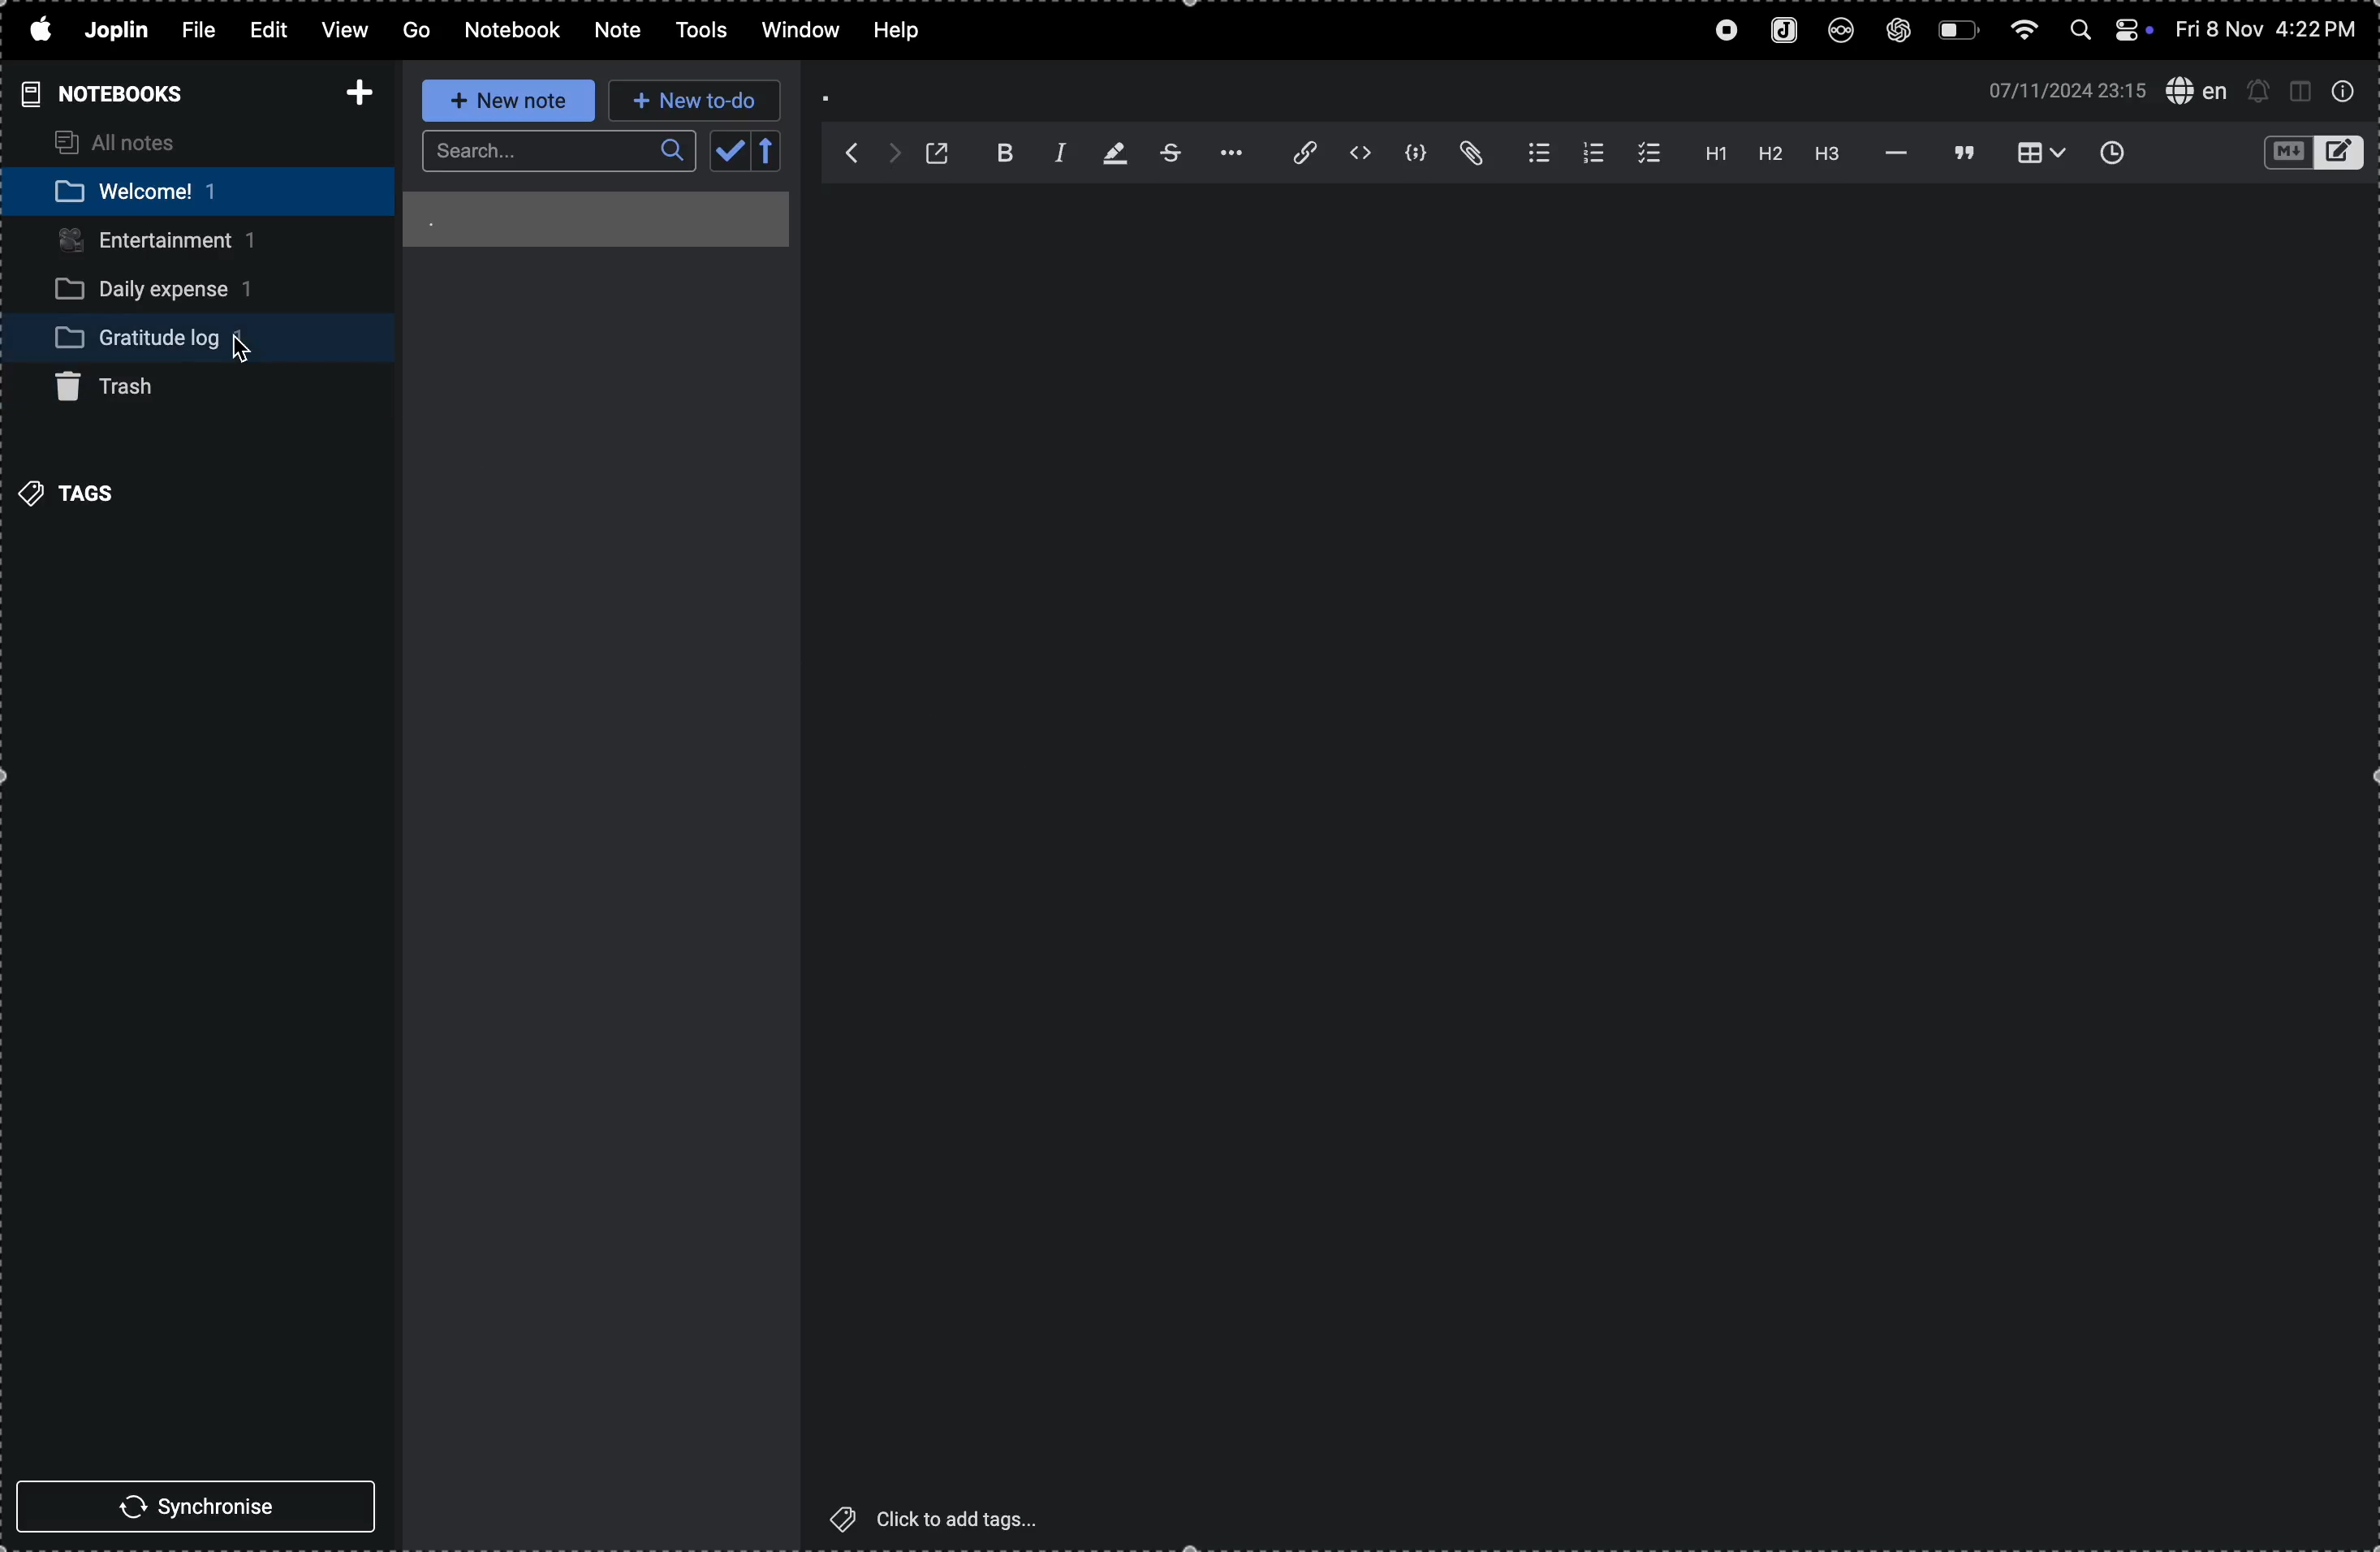 The width and height of the screenshot is (2380, 1552). Describe the element at coordinates (1823, 156) in the screenshot. I see `heading 3` at that location.